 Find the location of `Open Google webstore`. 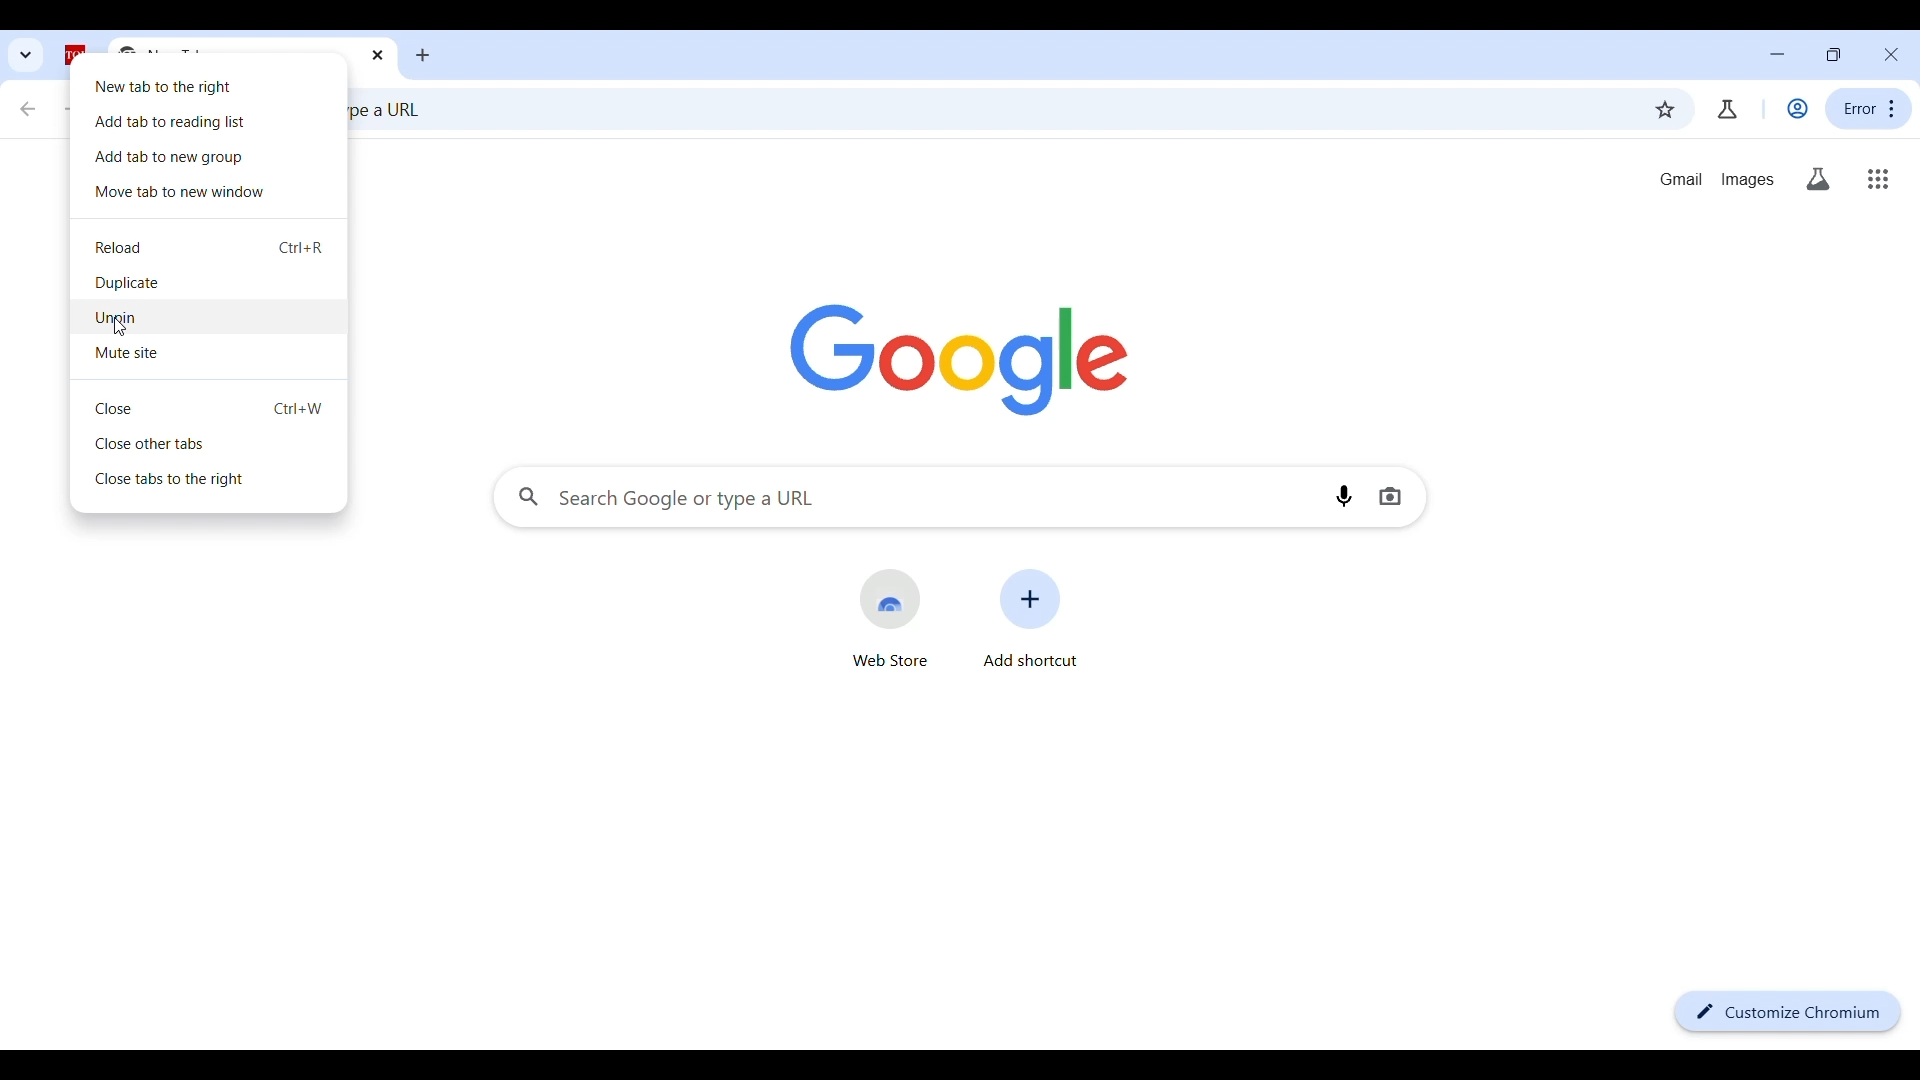

Open Google webstore is located at coordinates (891, 618).